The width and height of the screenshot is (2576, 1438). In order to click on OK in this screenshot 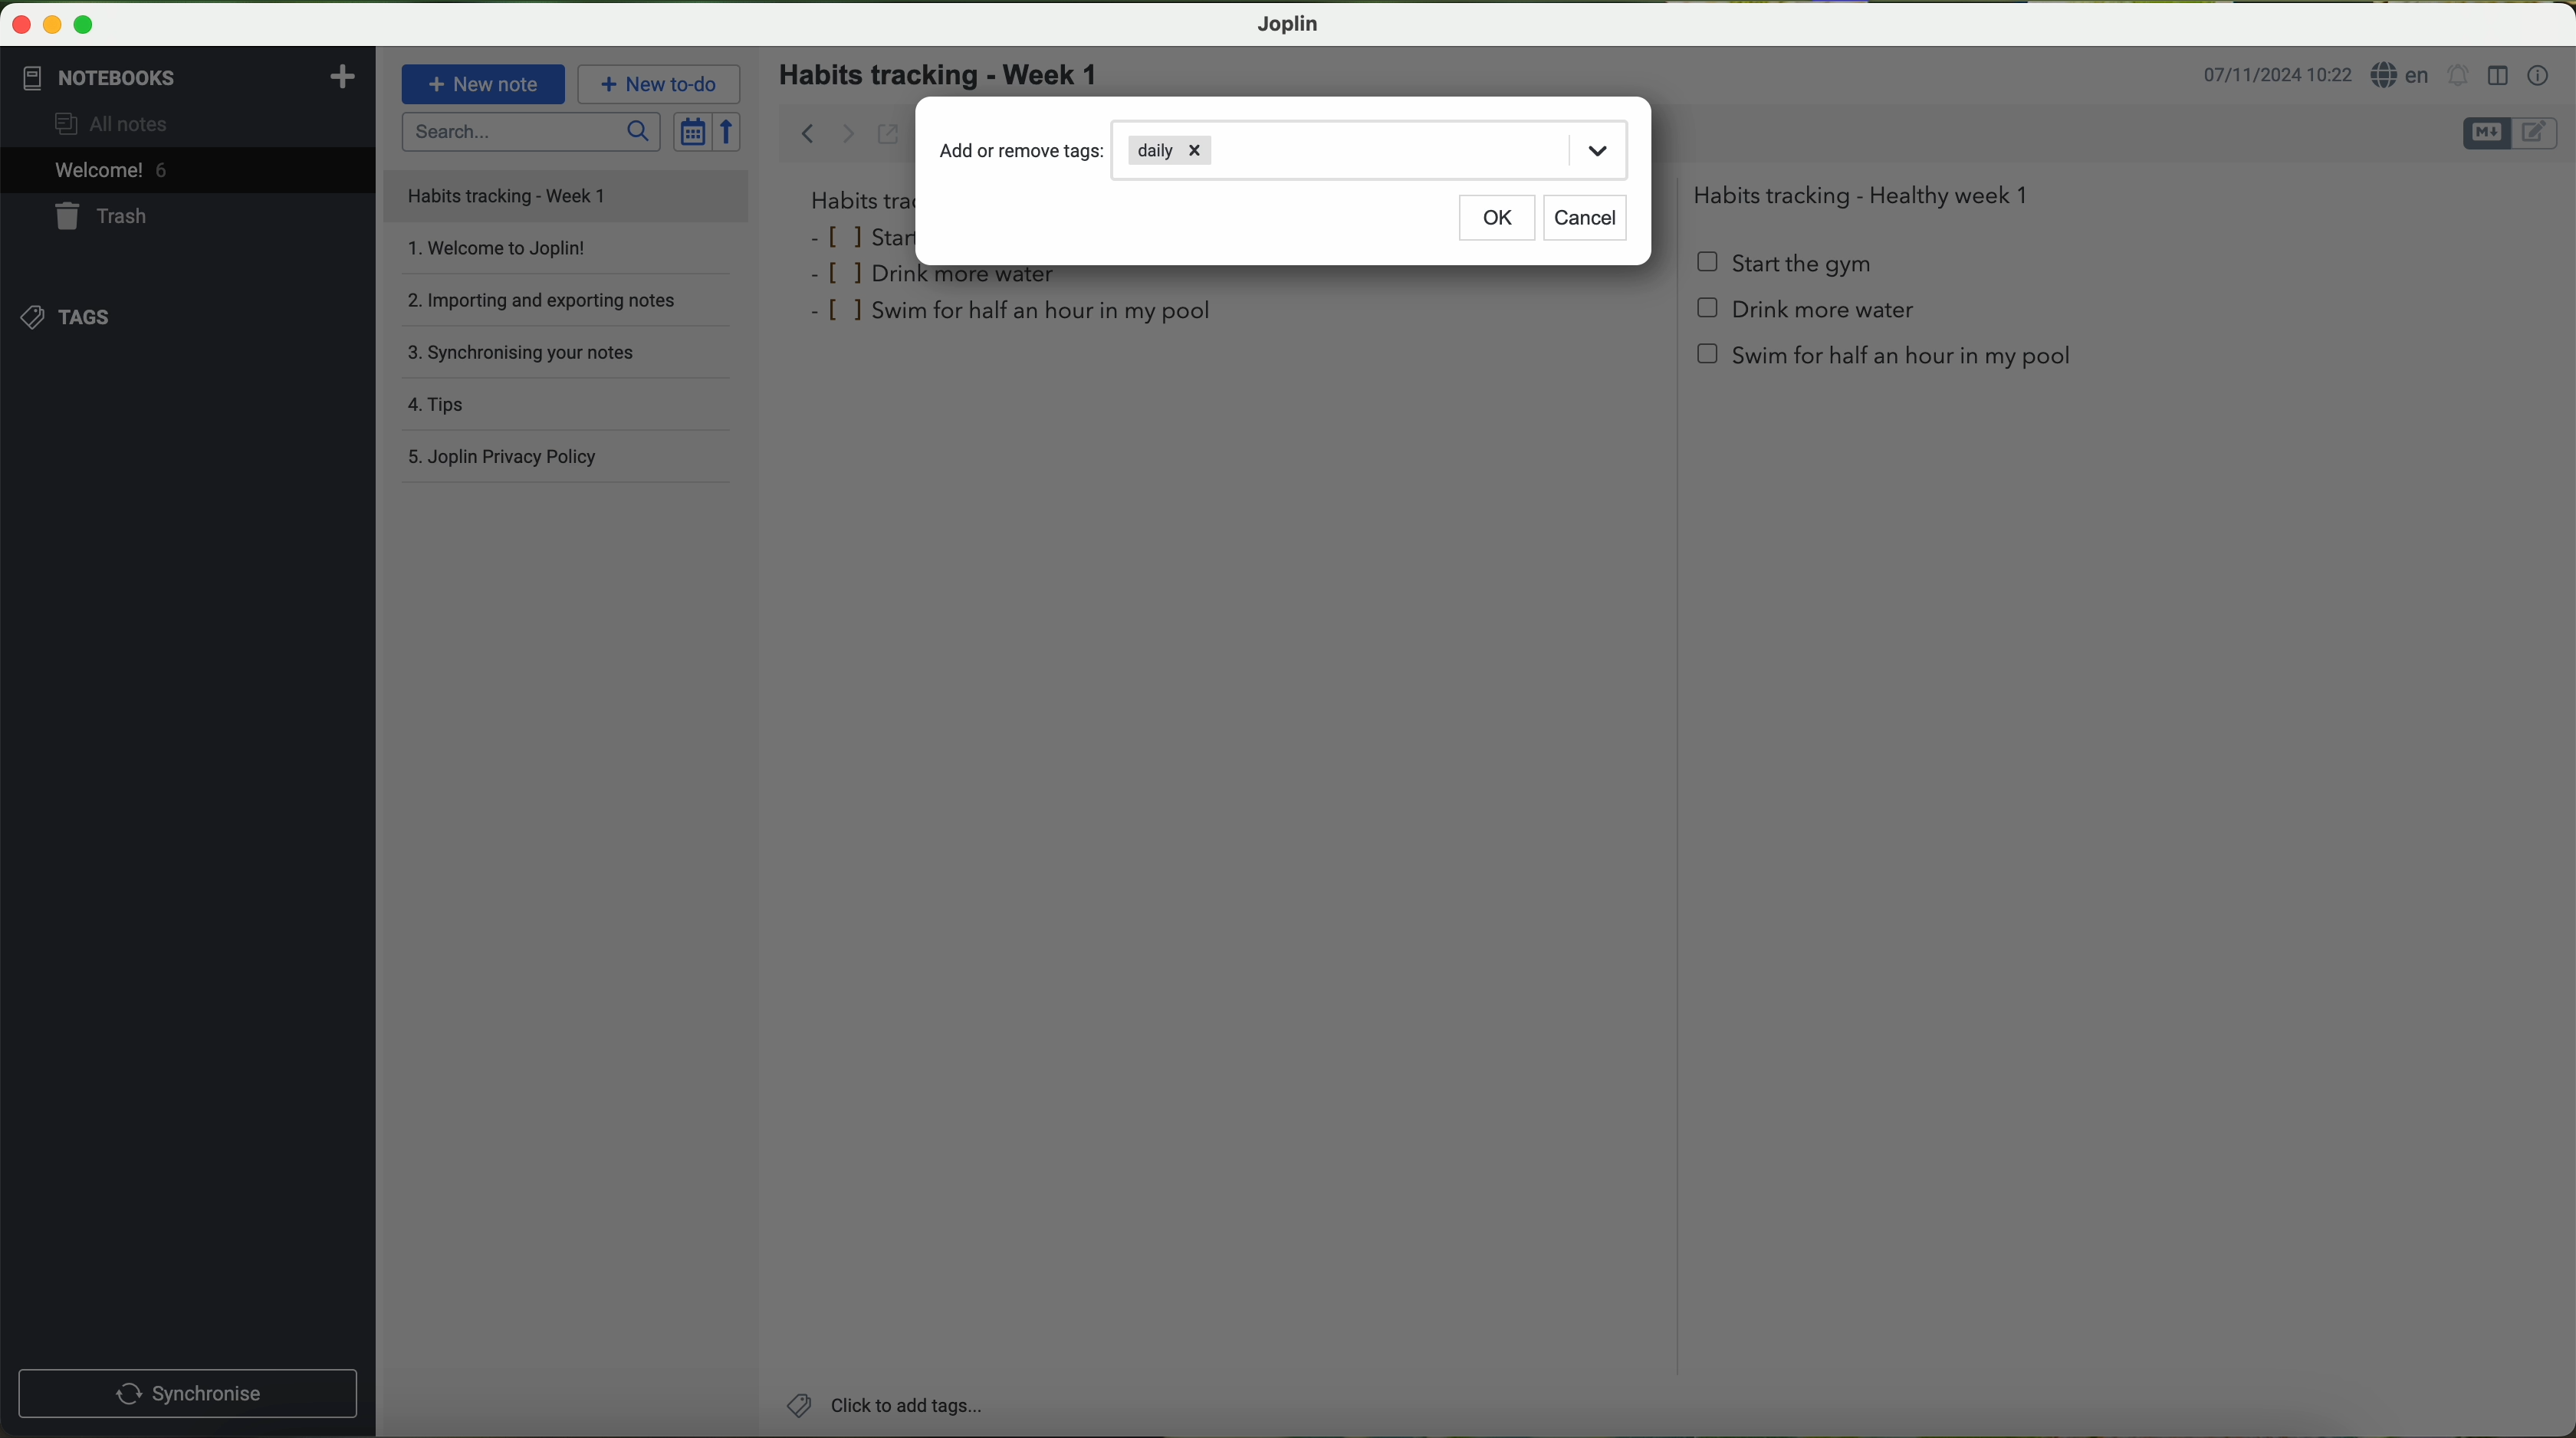, I will do `click(1499, 220)`.